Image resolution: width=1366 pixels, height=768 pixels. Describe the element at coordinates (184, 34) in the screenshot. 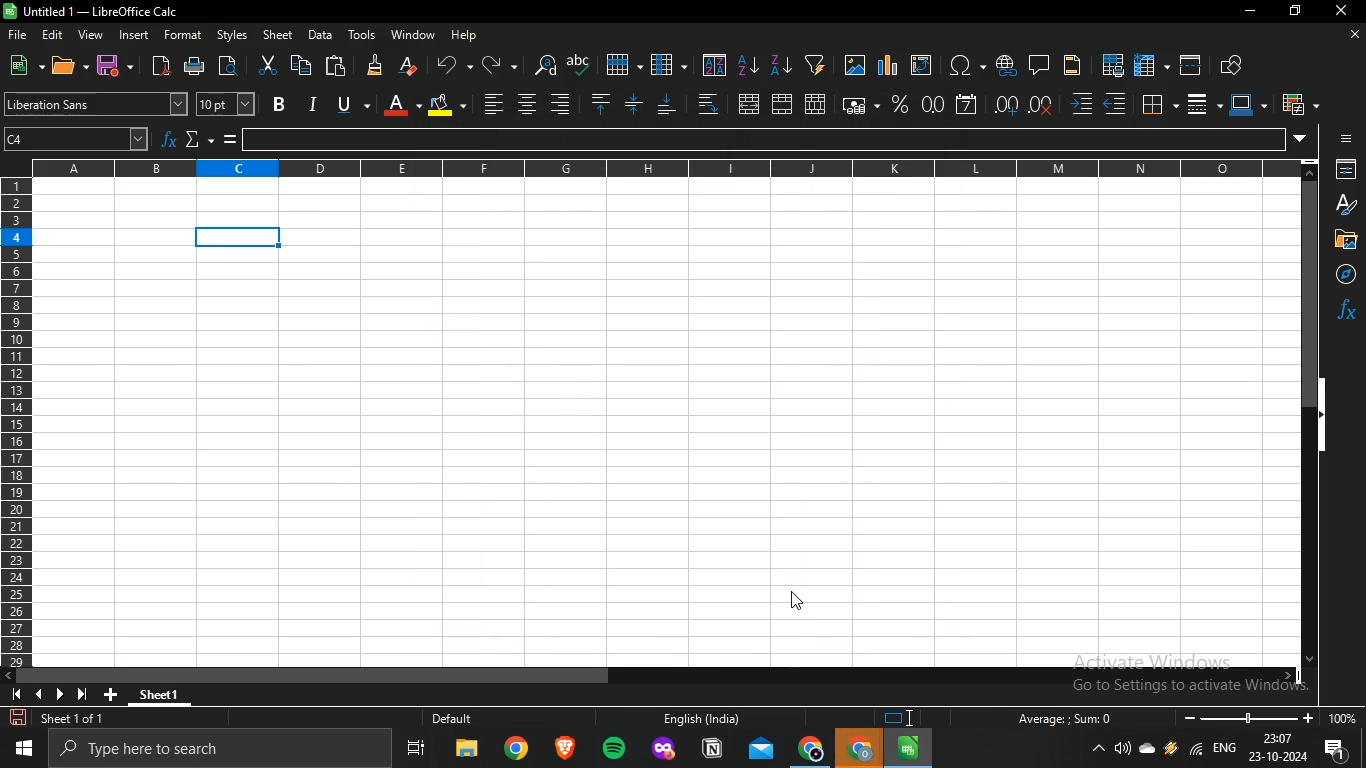

I see `format` at that location.